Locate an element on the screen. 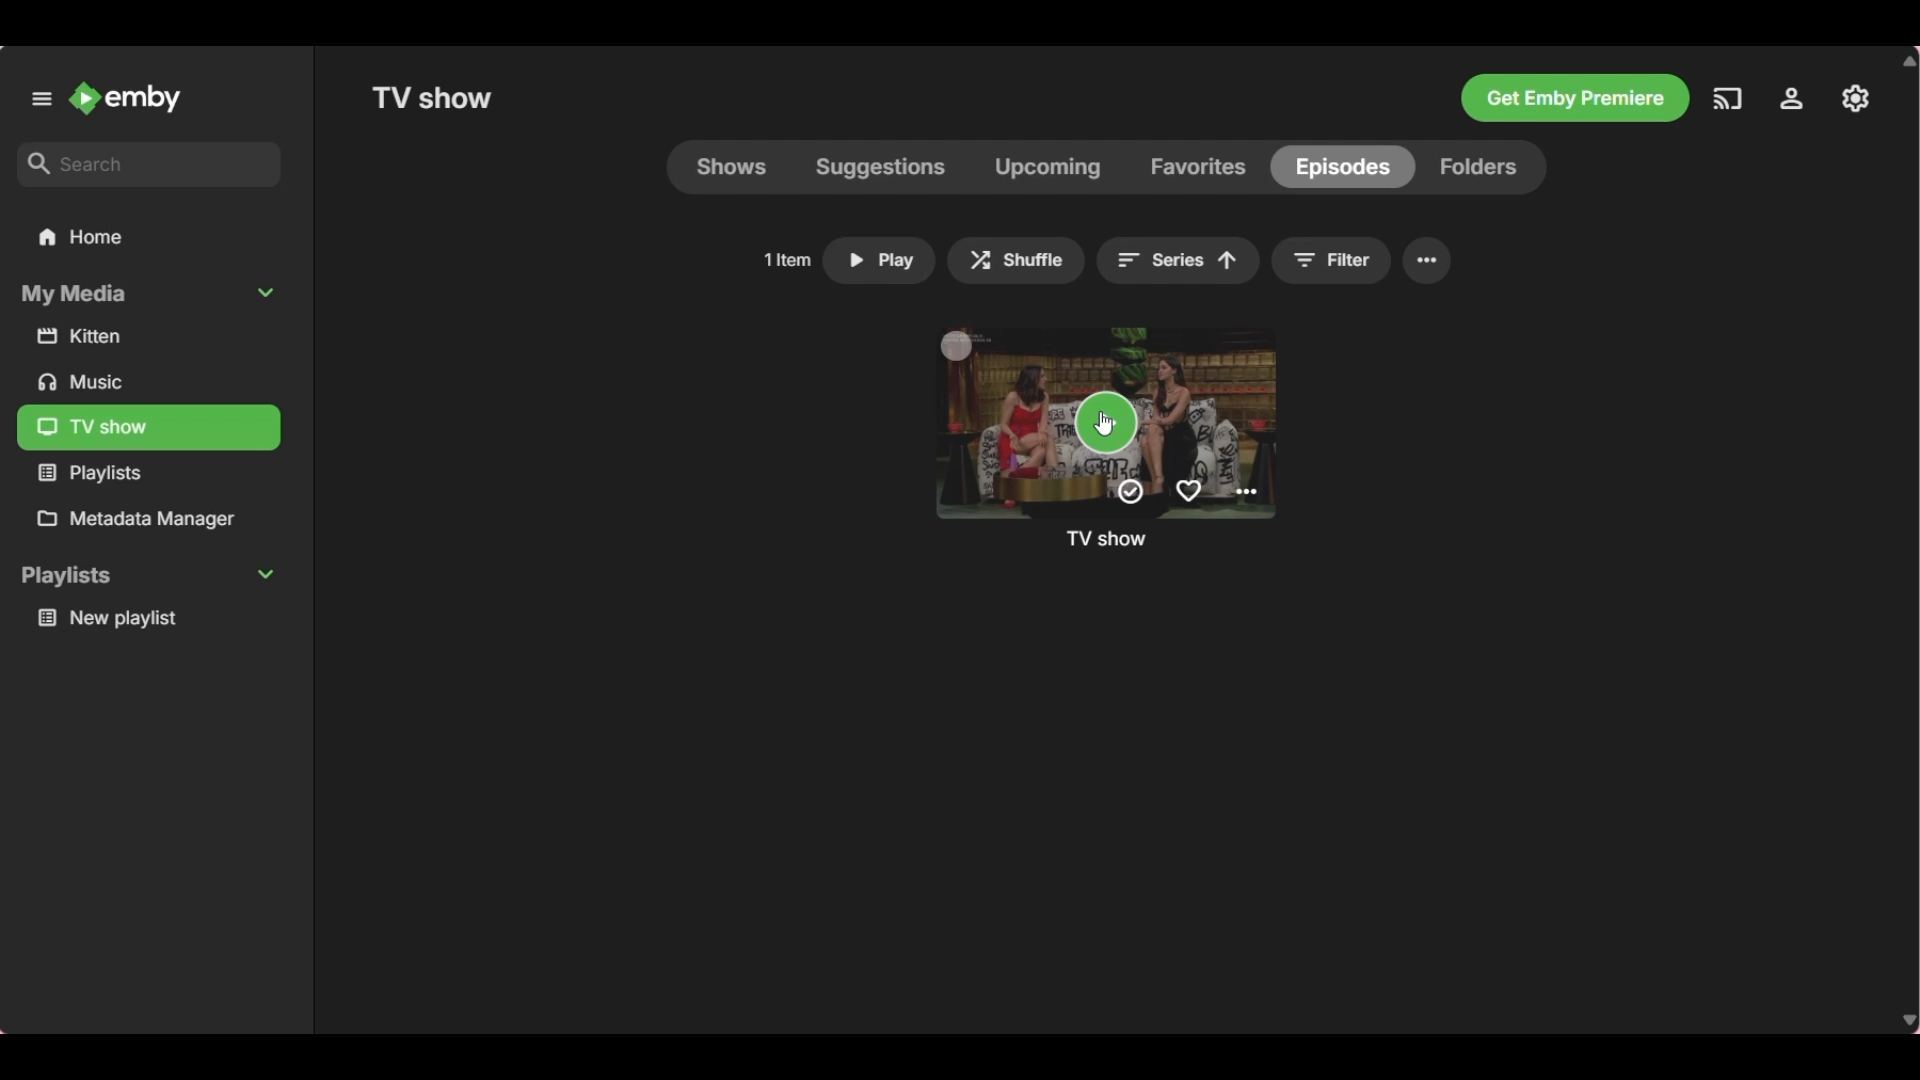 Image resolution: width=1920 pixels, height=1080 pixels. Collapse Playlists is located at coordinates (148, 575).